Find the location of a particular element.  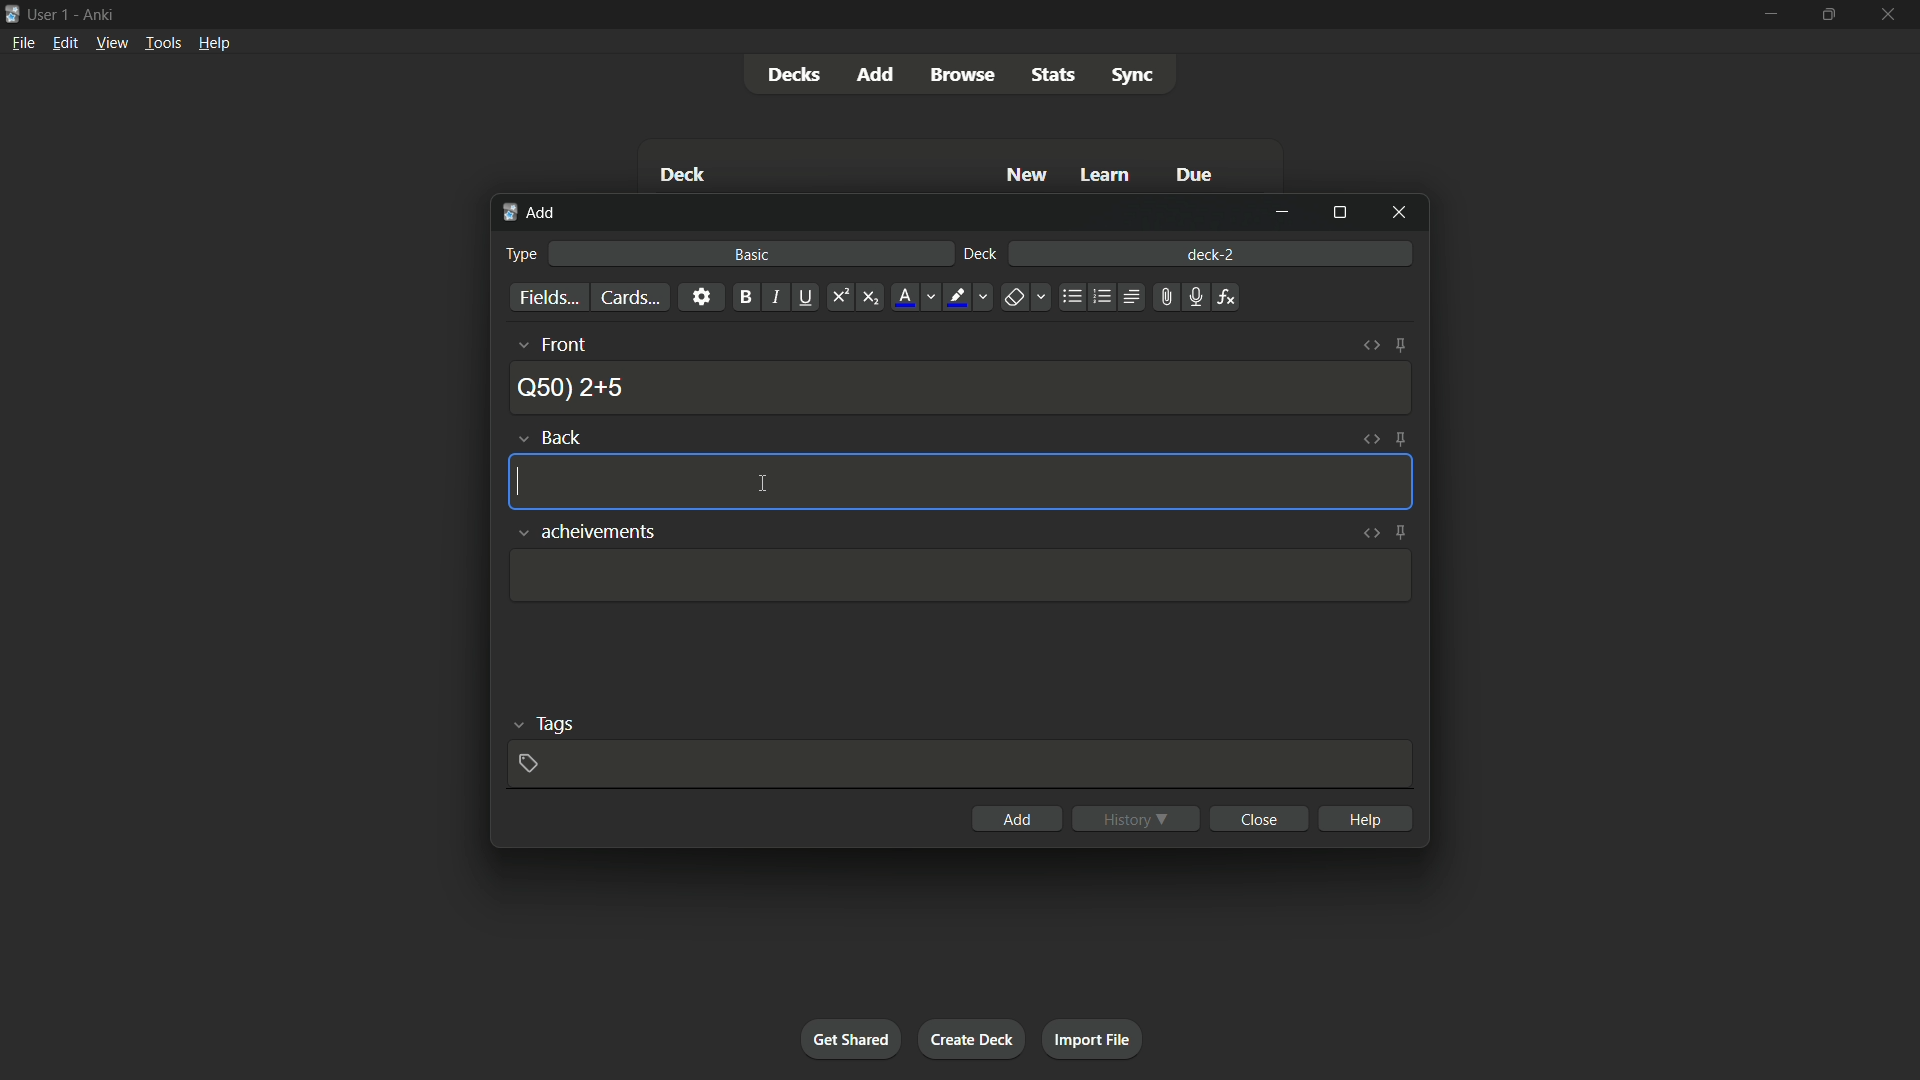

deck-2 is located at coordinates (1213, 253).